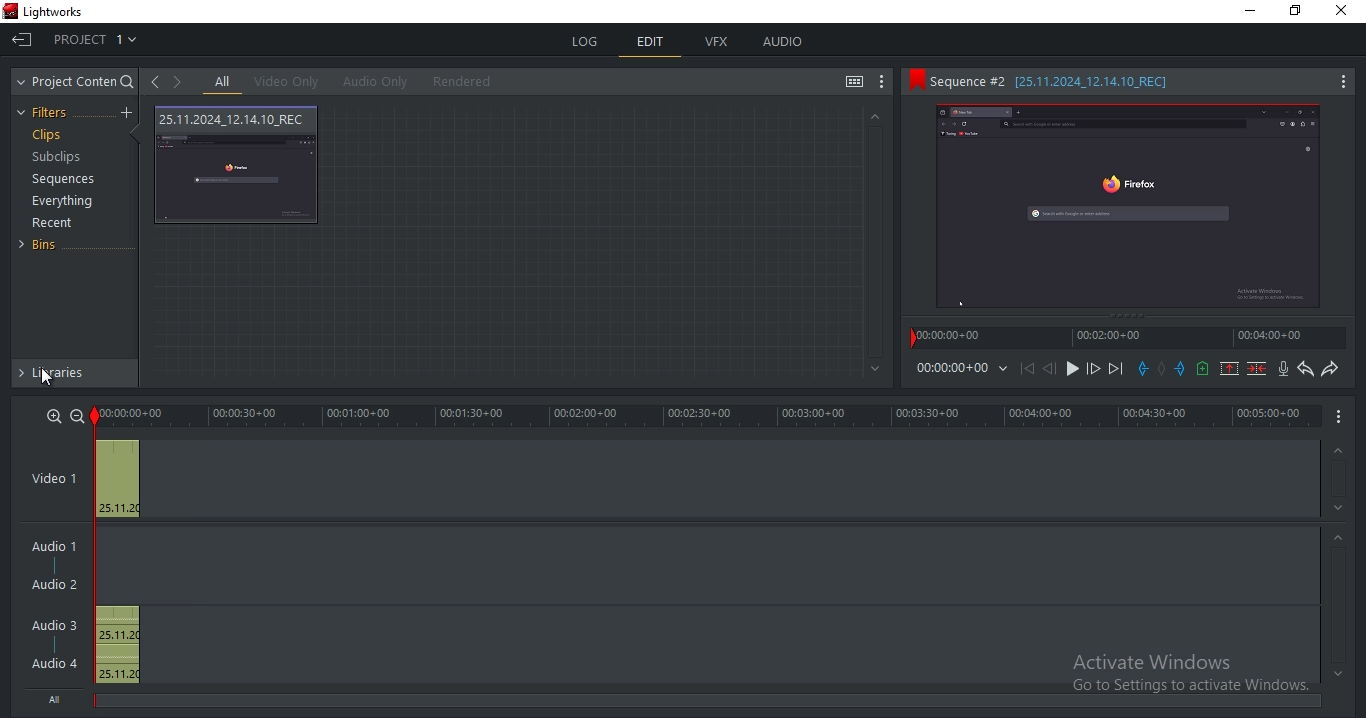  I want to click on add, so click(129, 113).